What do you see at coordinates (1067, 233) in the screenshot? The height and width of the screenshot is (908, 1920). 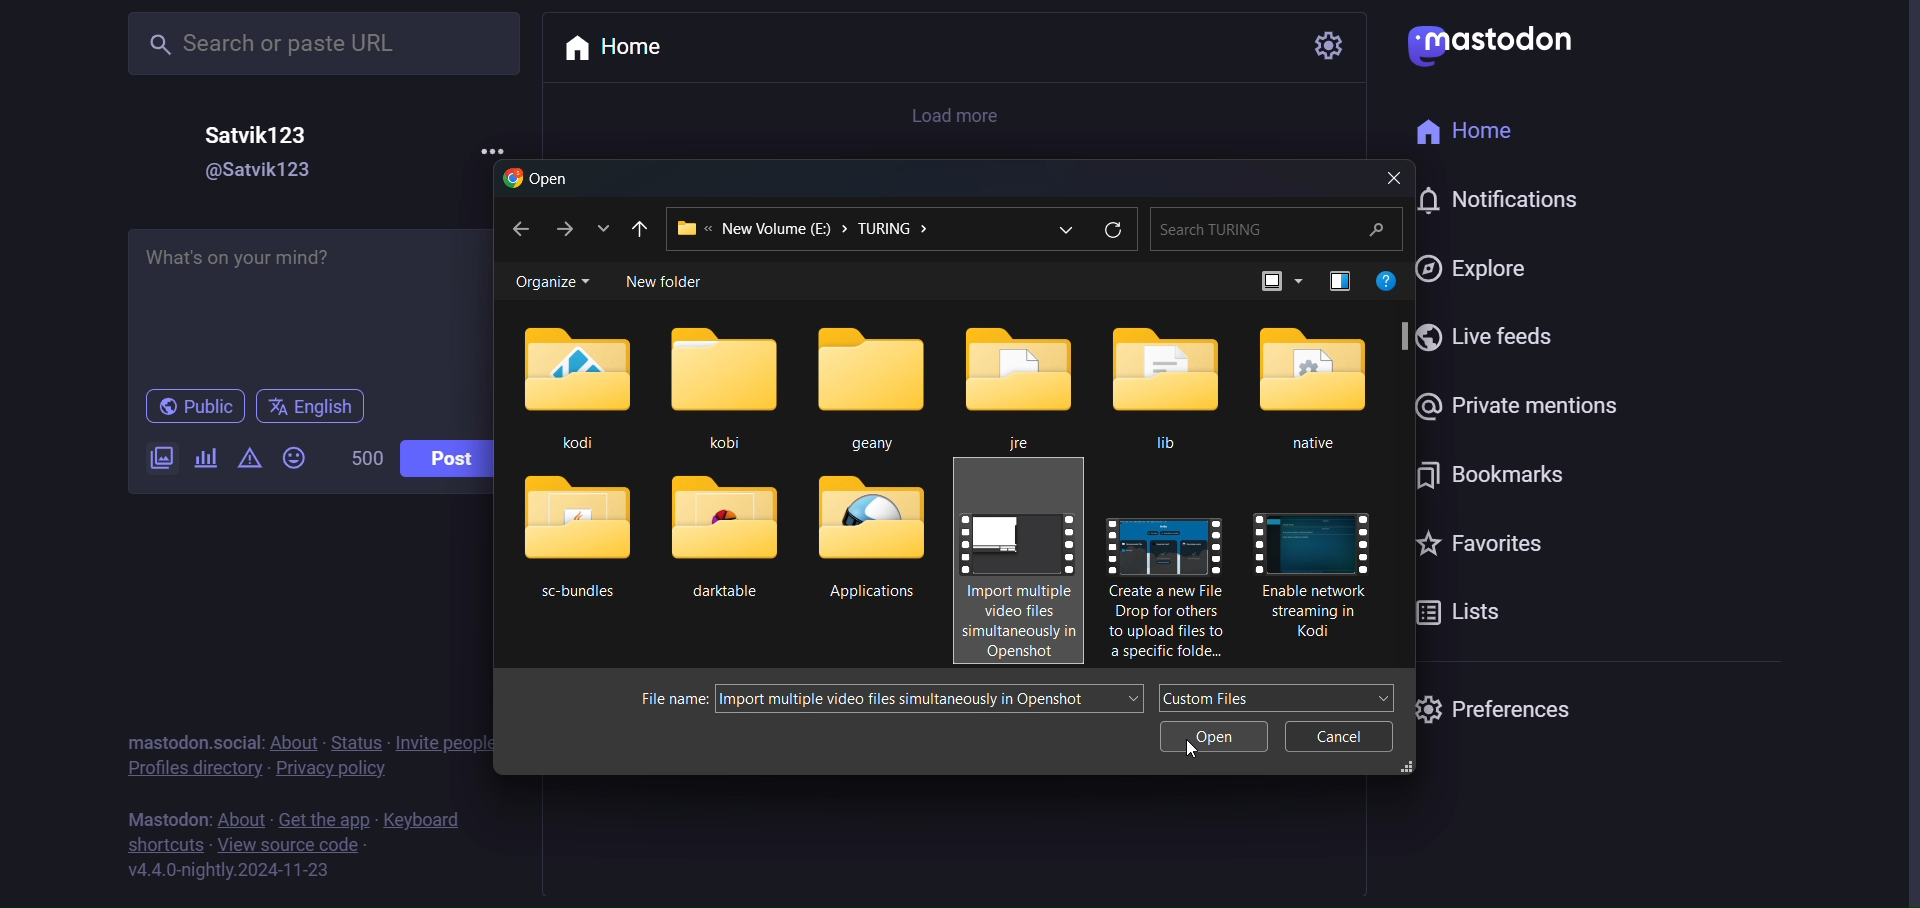 I see `dropdown` at bounding box center [1067, 233].